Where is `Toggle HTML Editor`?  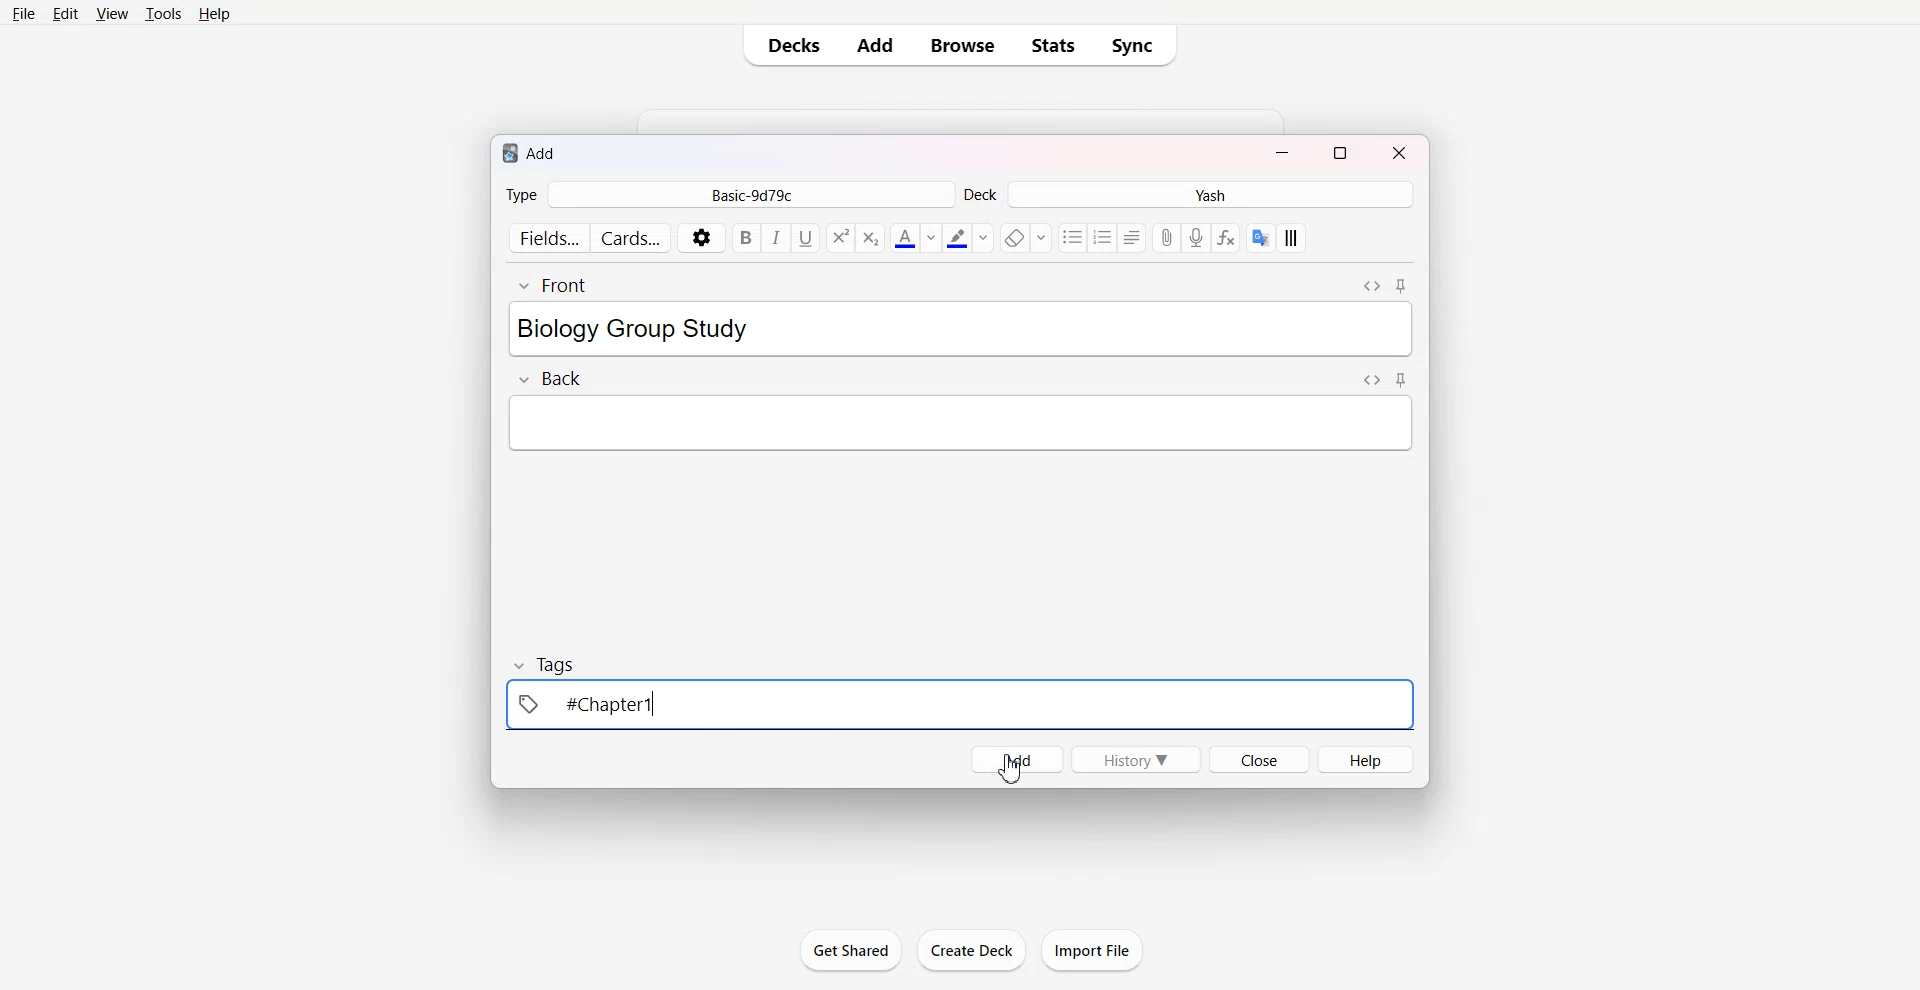 Toggle HTML Editor is located at coordinates (1371, 380).